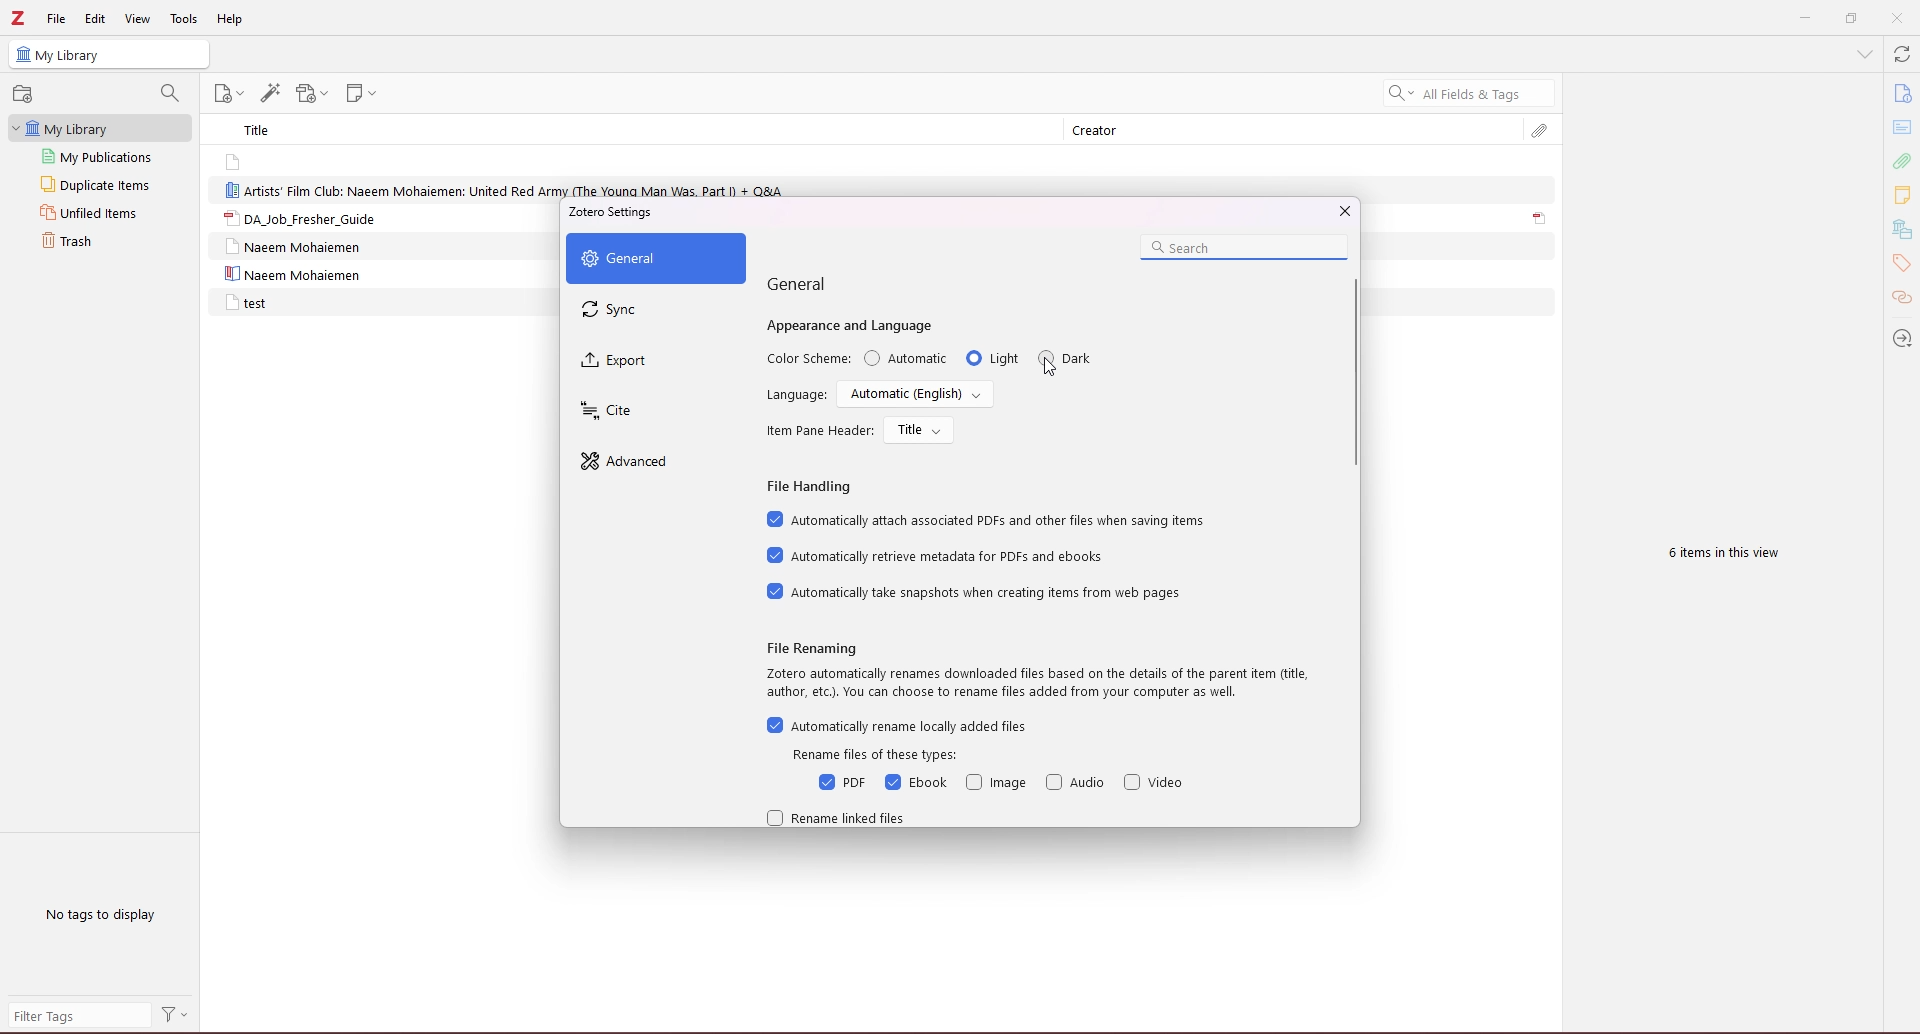 This screenshot has height=1034, width=1920. What do you see at coordinates (25, 94) in the screenshot?
I see `add item` at bounding box center [25, 94].